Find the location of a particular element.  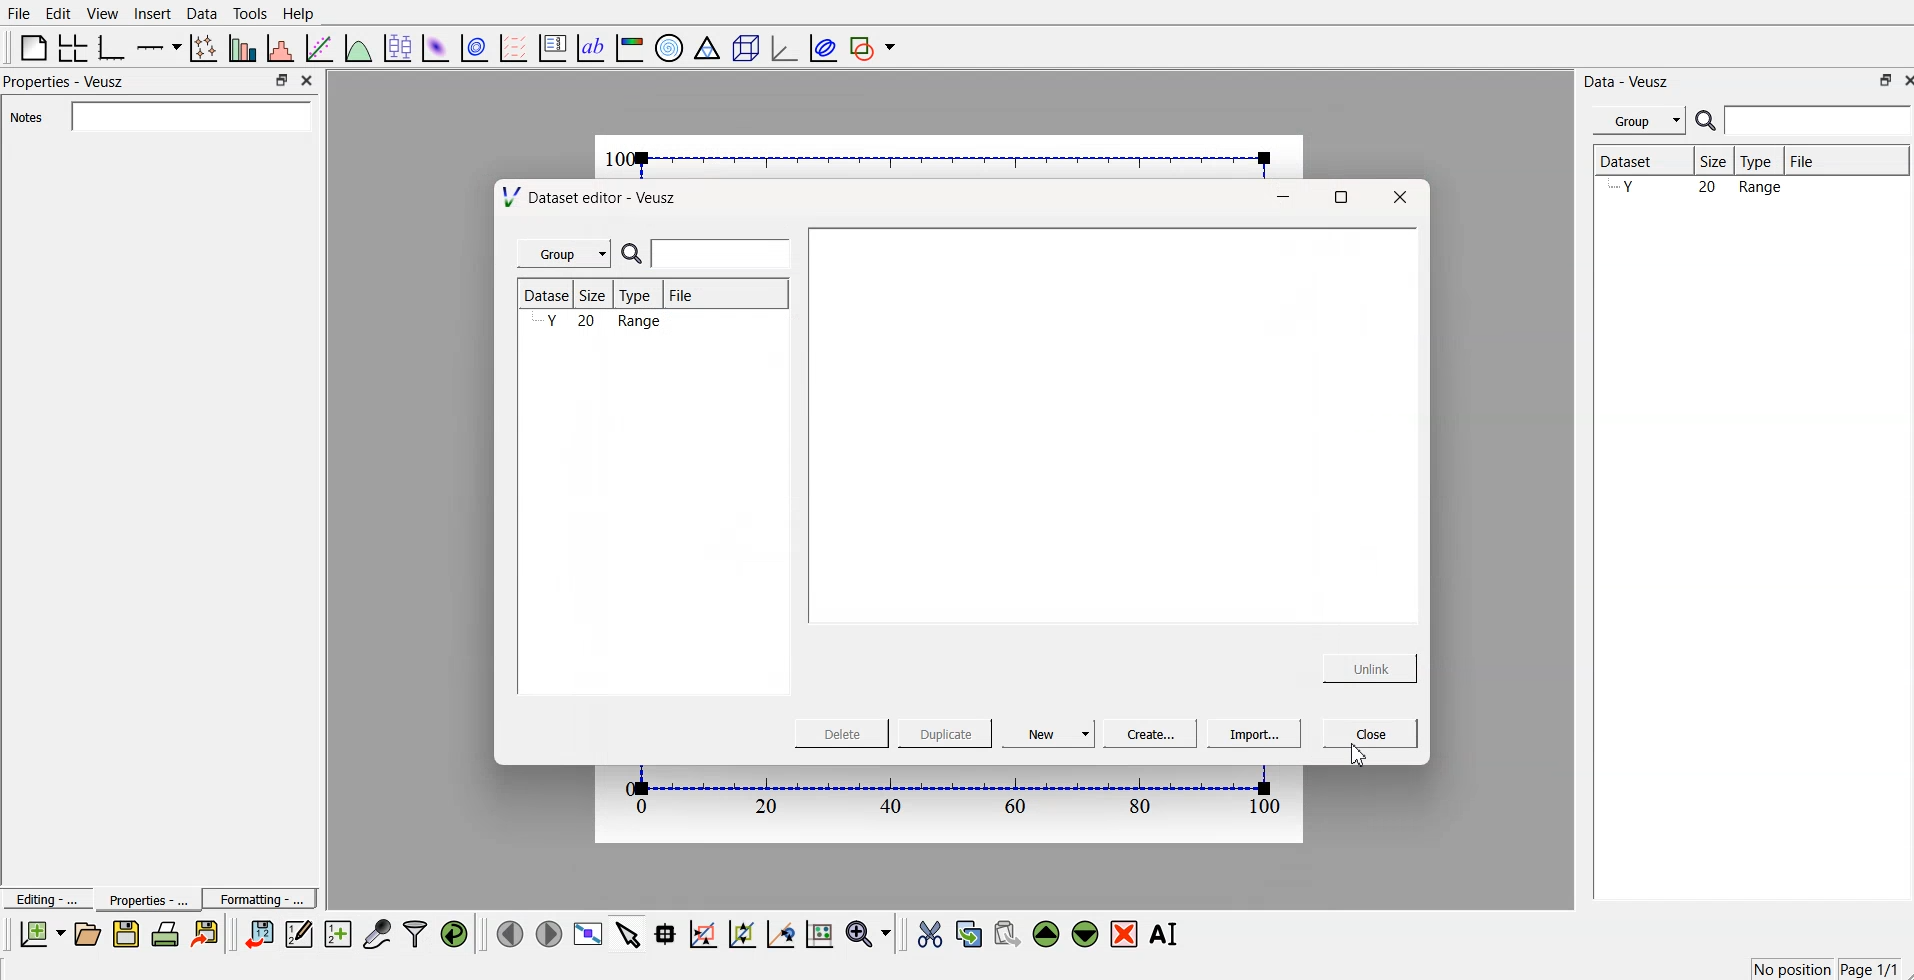

Minimize is located at coordinates (1277, 197).